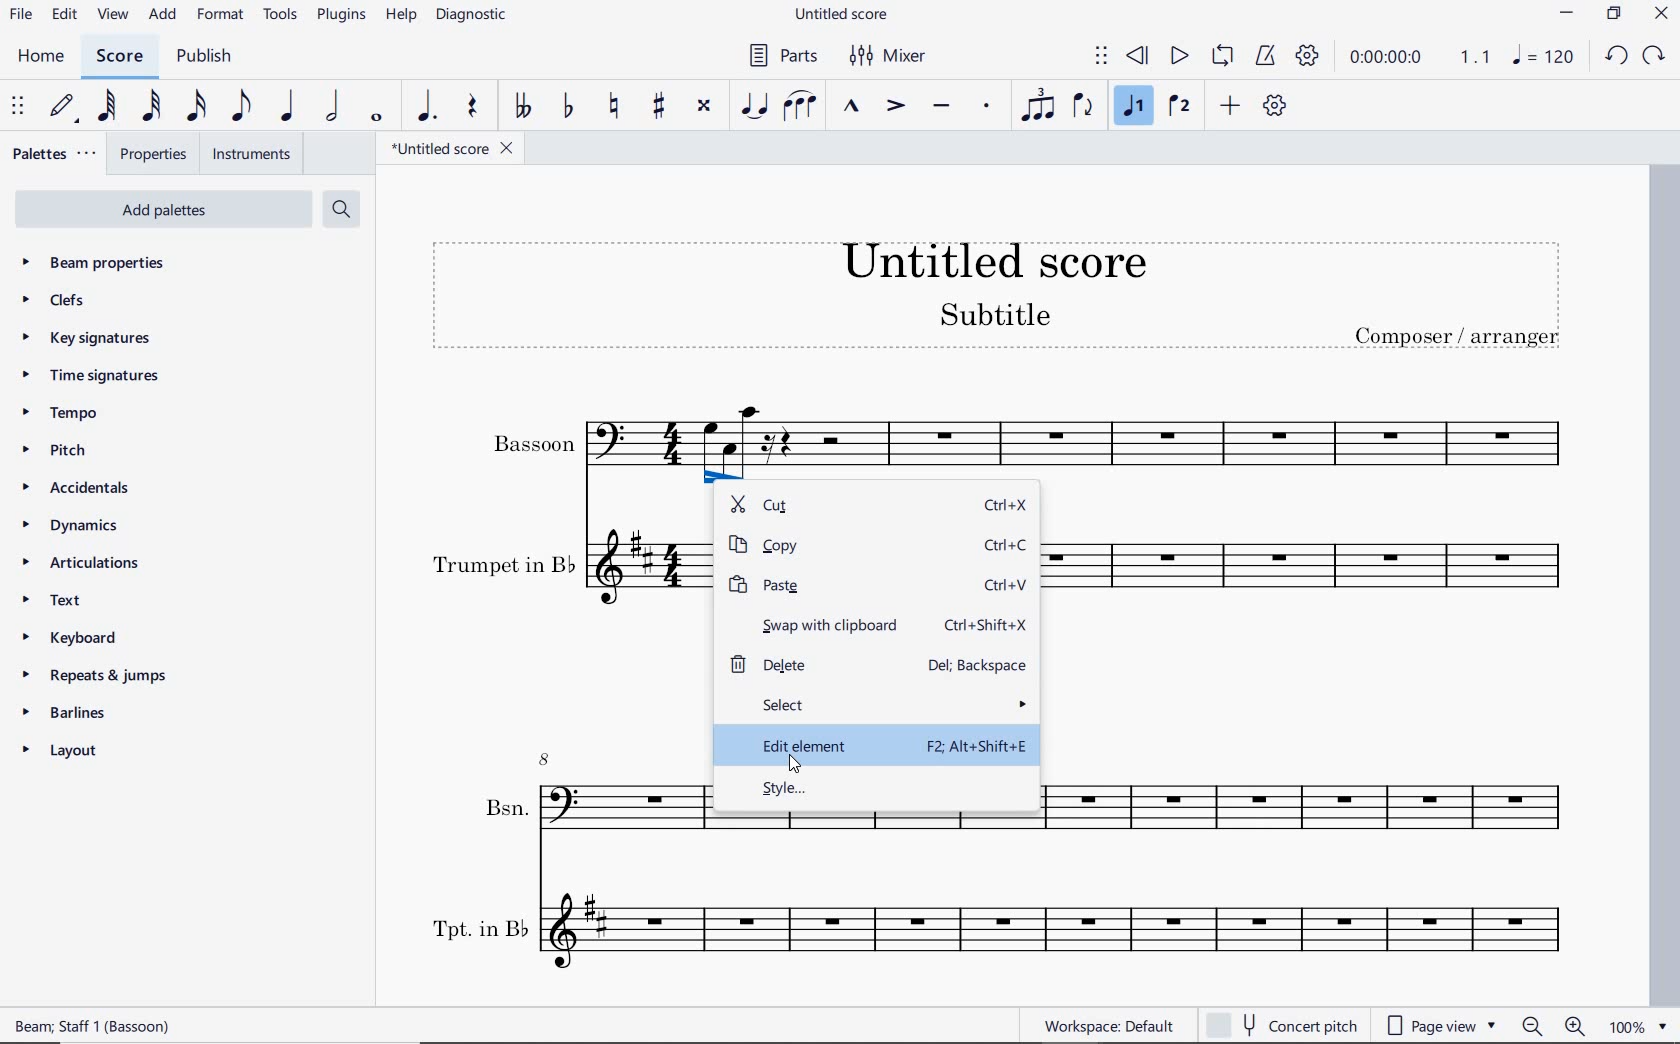 The height and width of the screenshot is (1044, 1680). Describe the element at coordinates (1617, 57) in the screenshot. I see `UNDO` at that location.